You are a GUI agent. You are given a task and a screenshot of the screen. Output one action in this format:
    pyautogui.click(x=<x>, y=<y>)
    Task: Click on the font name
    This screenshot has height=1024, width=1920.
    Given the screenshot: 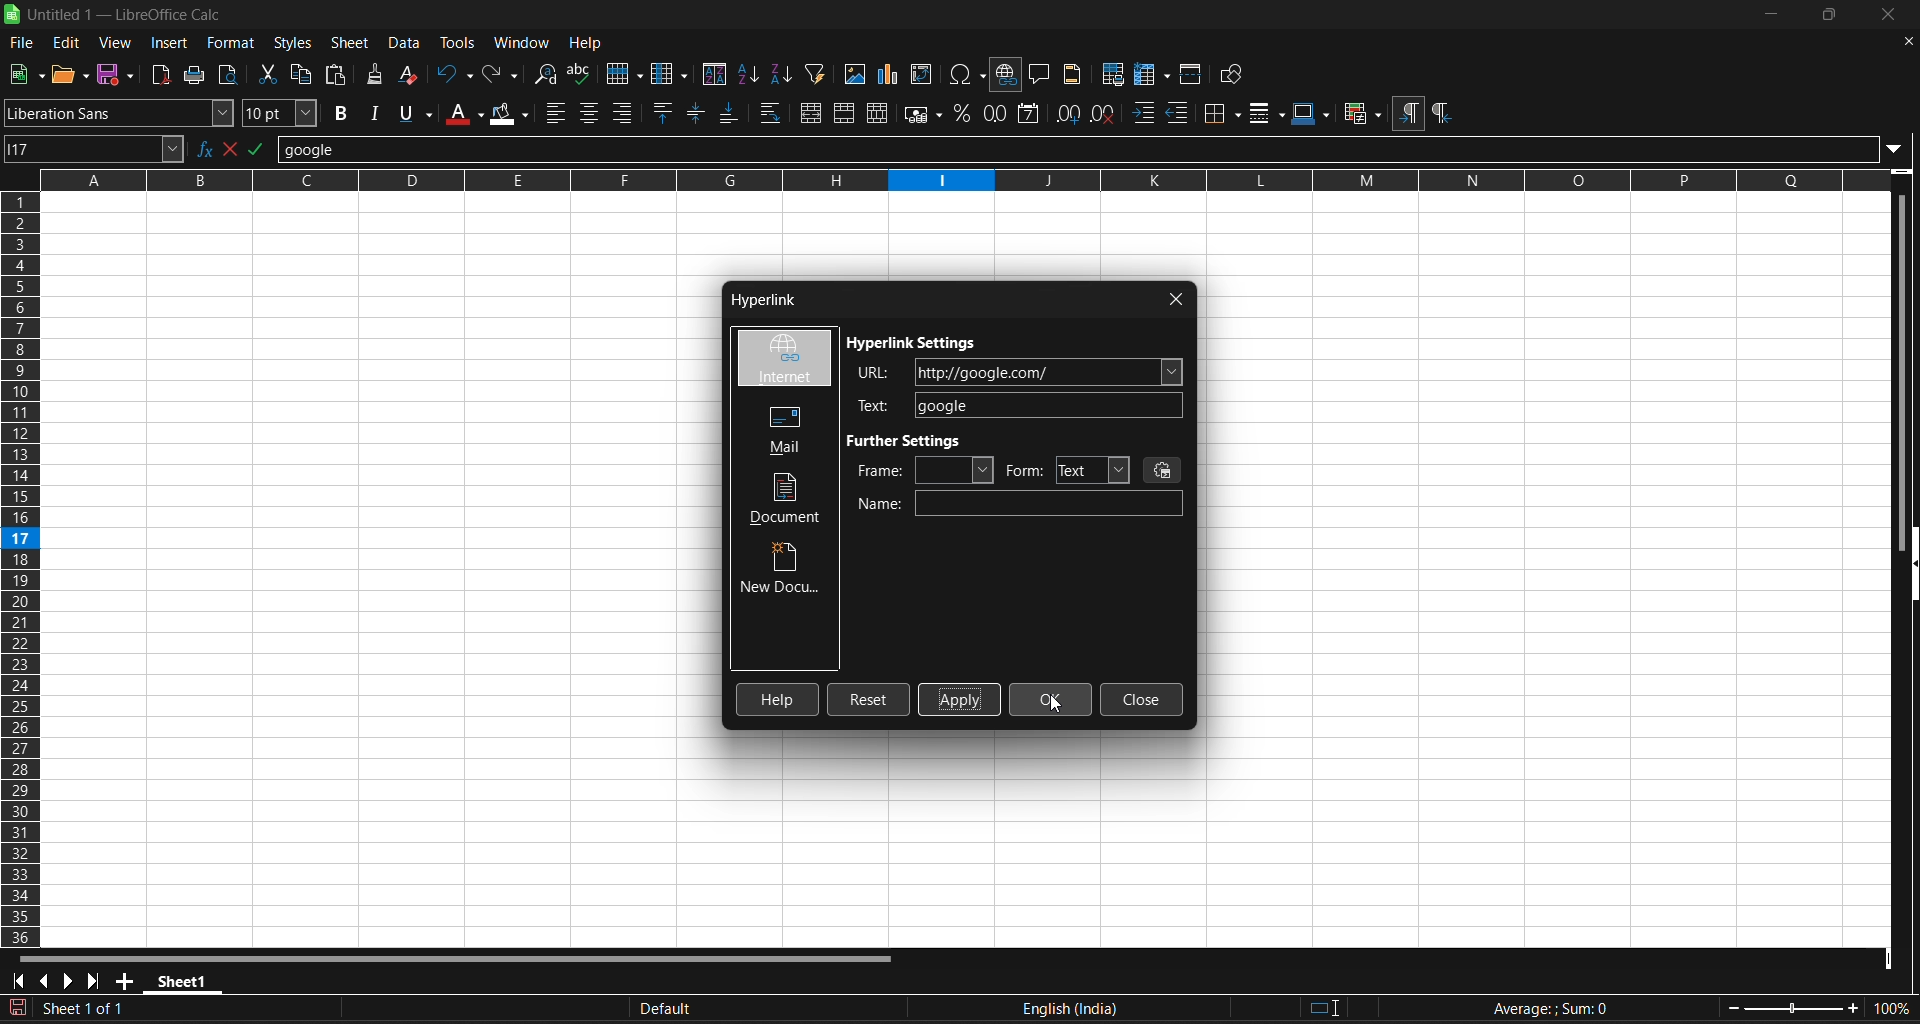 What is the action you would take?
    pyautogui.click(x=119, y=112)
    